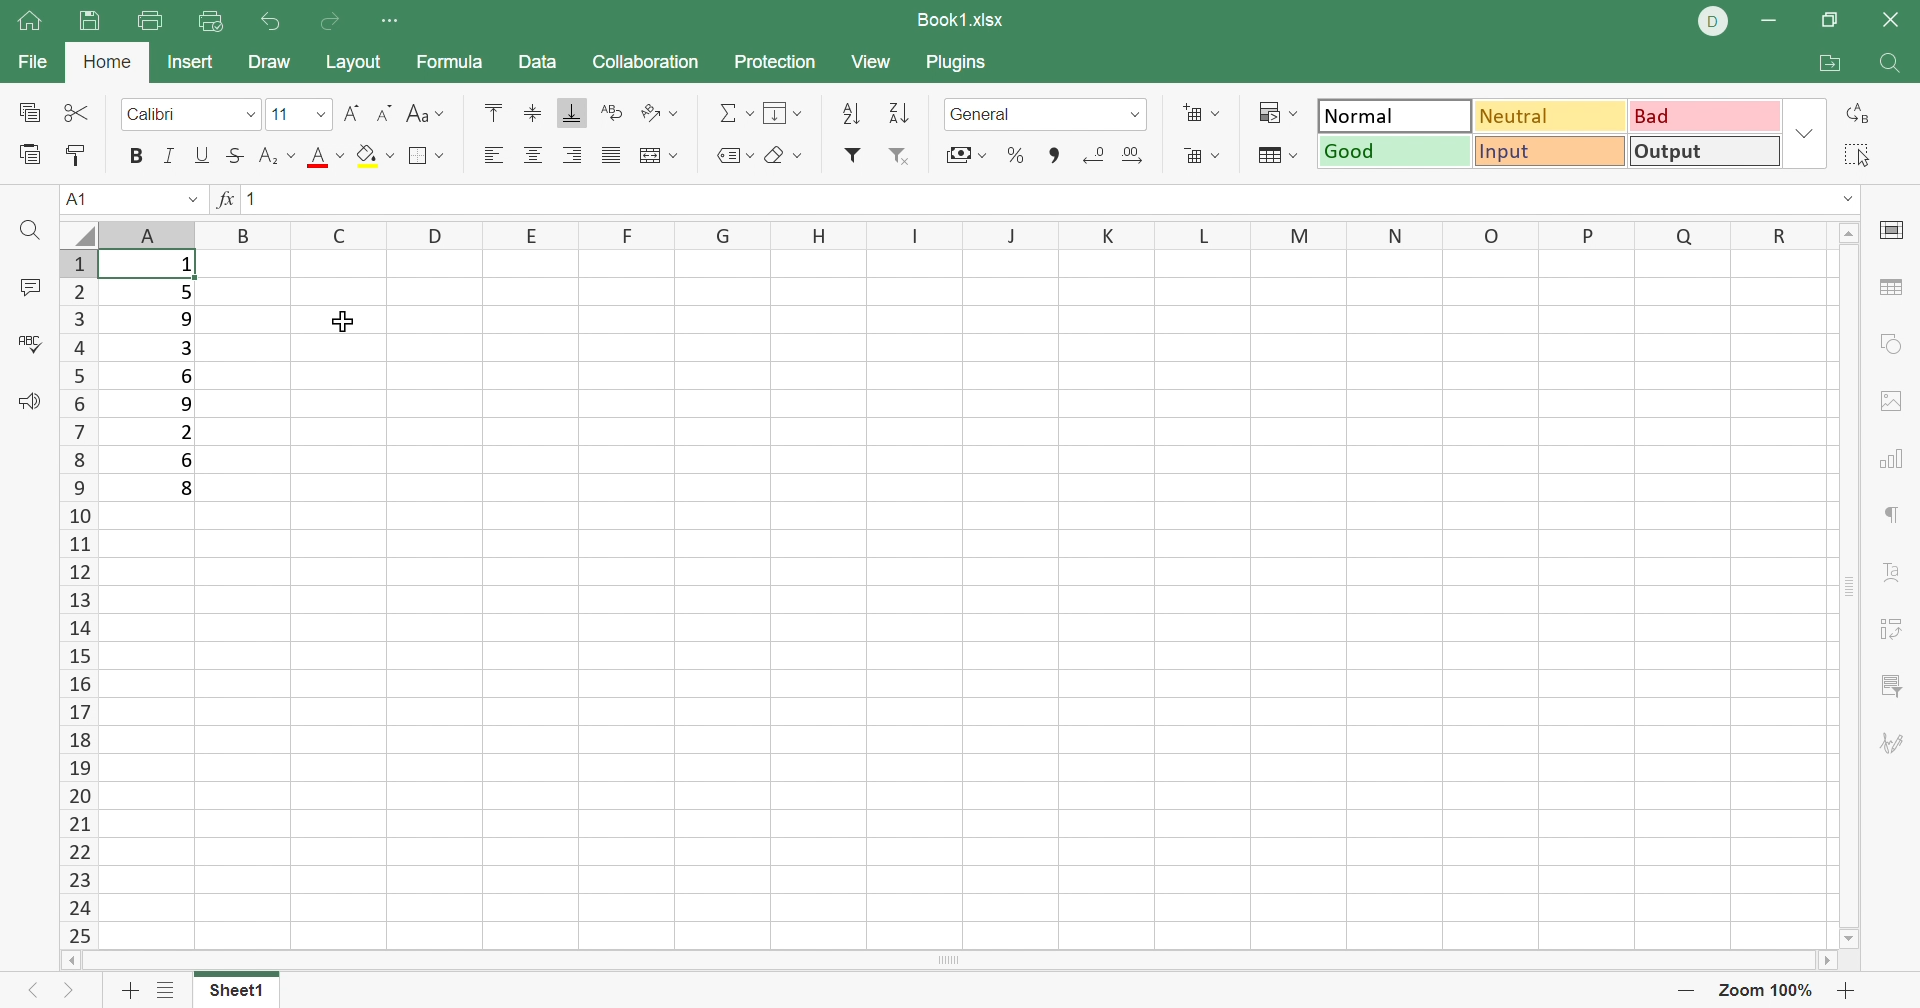  What do you see at coordinates (35, 341) in the screenshot?
I see `Spell checking` at bounding box center [35, 341].